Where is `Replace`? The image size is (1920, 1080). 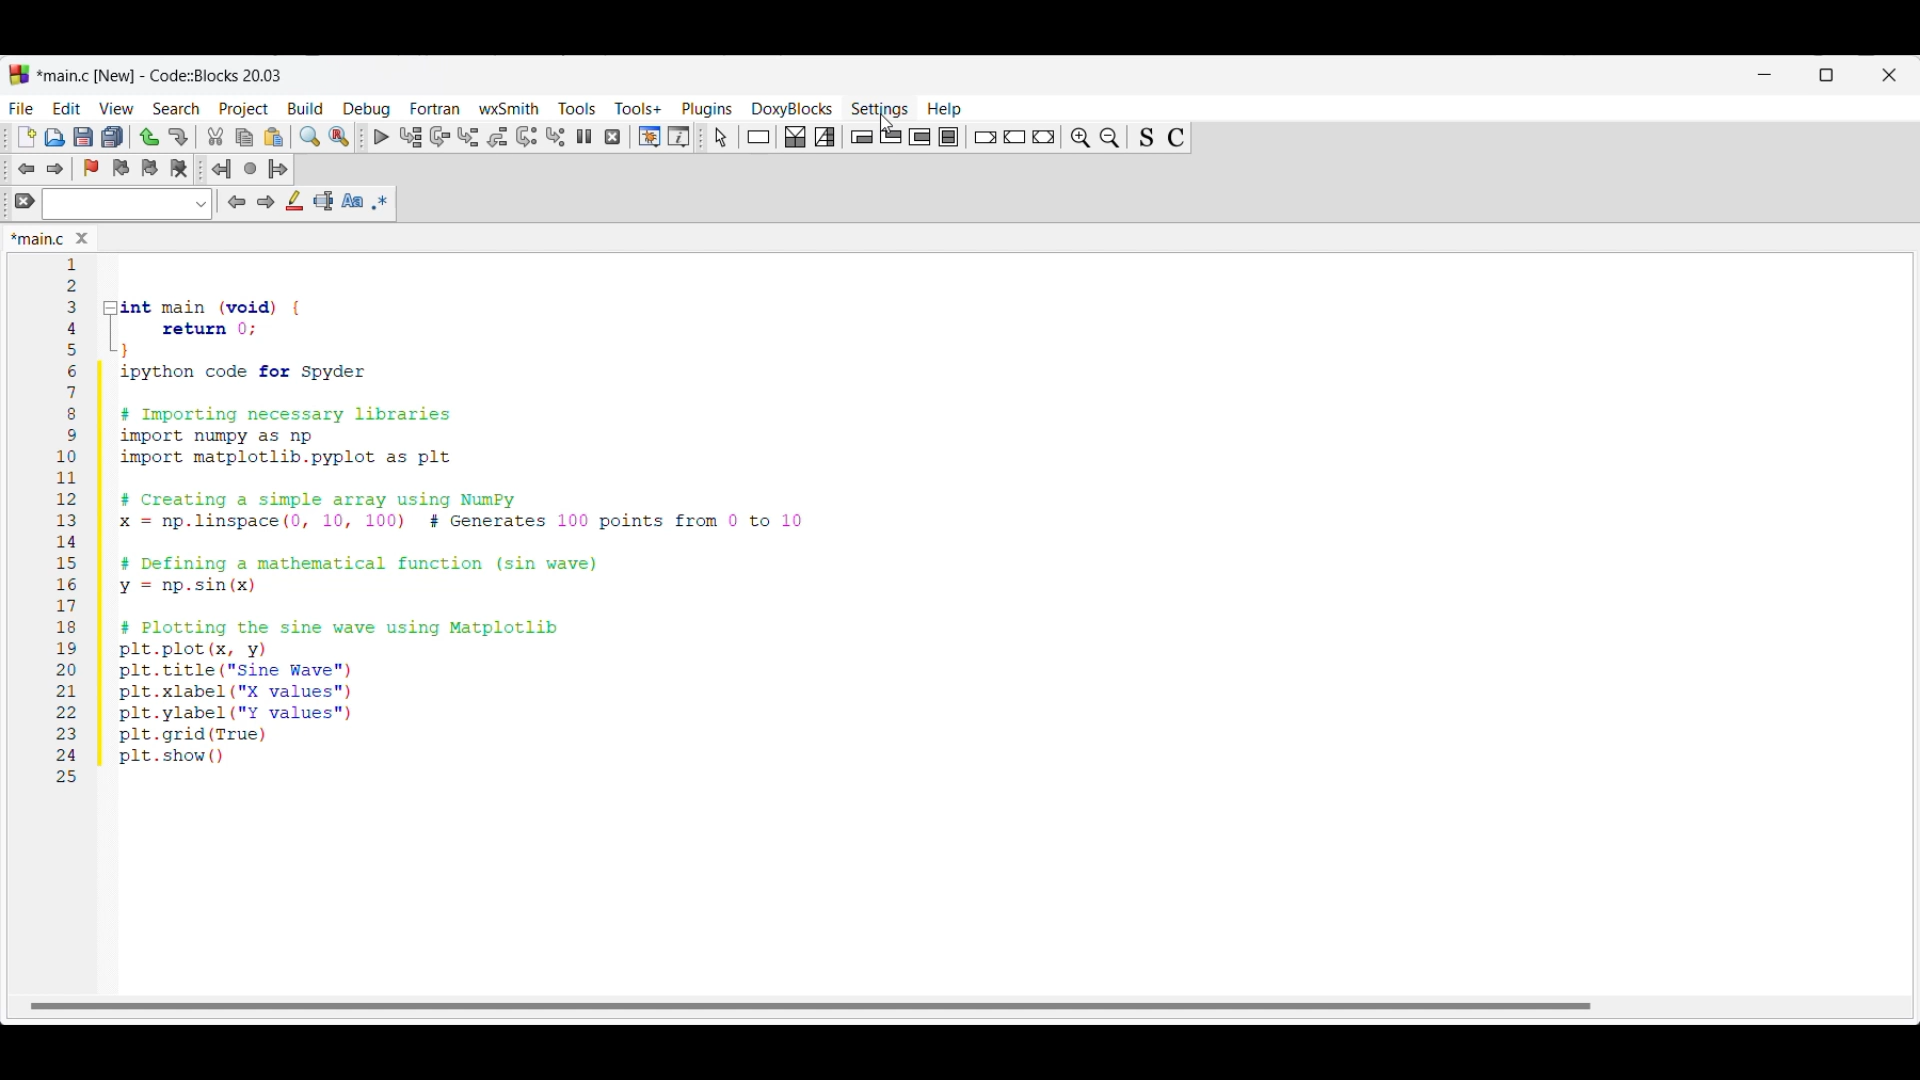 Replace is located at coordinates (339, 137).